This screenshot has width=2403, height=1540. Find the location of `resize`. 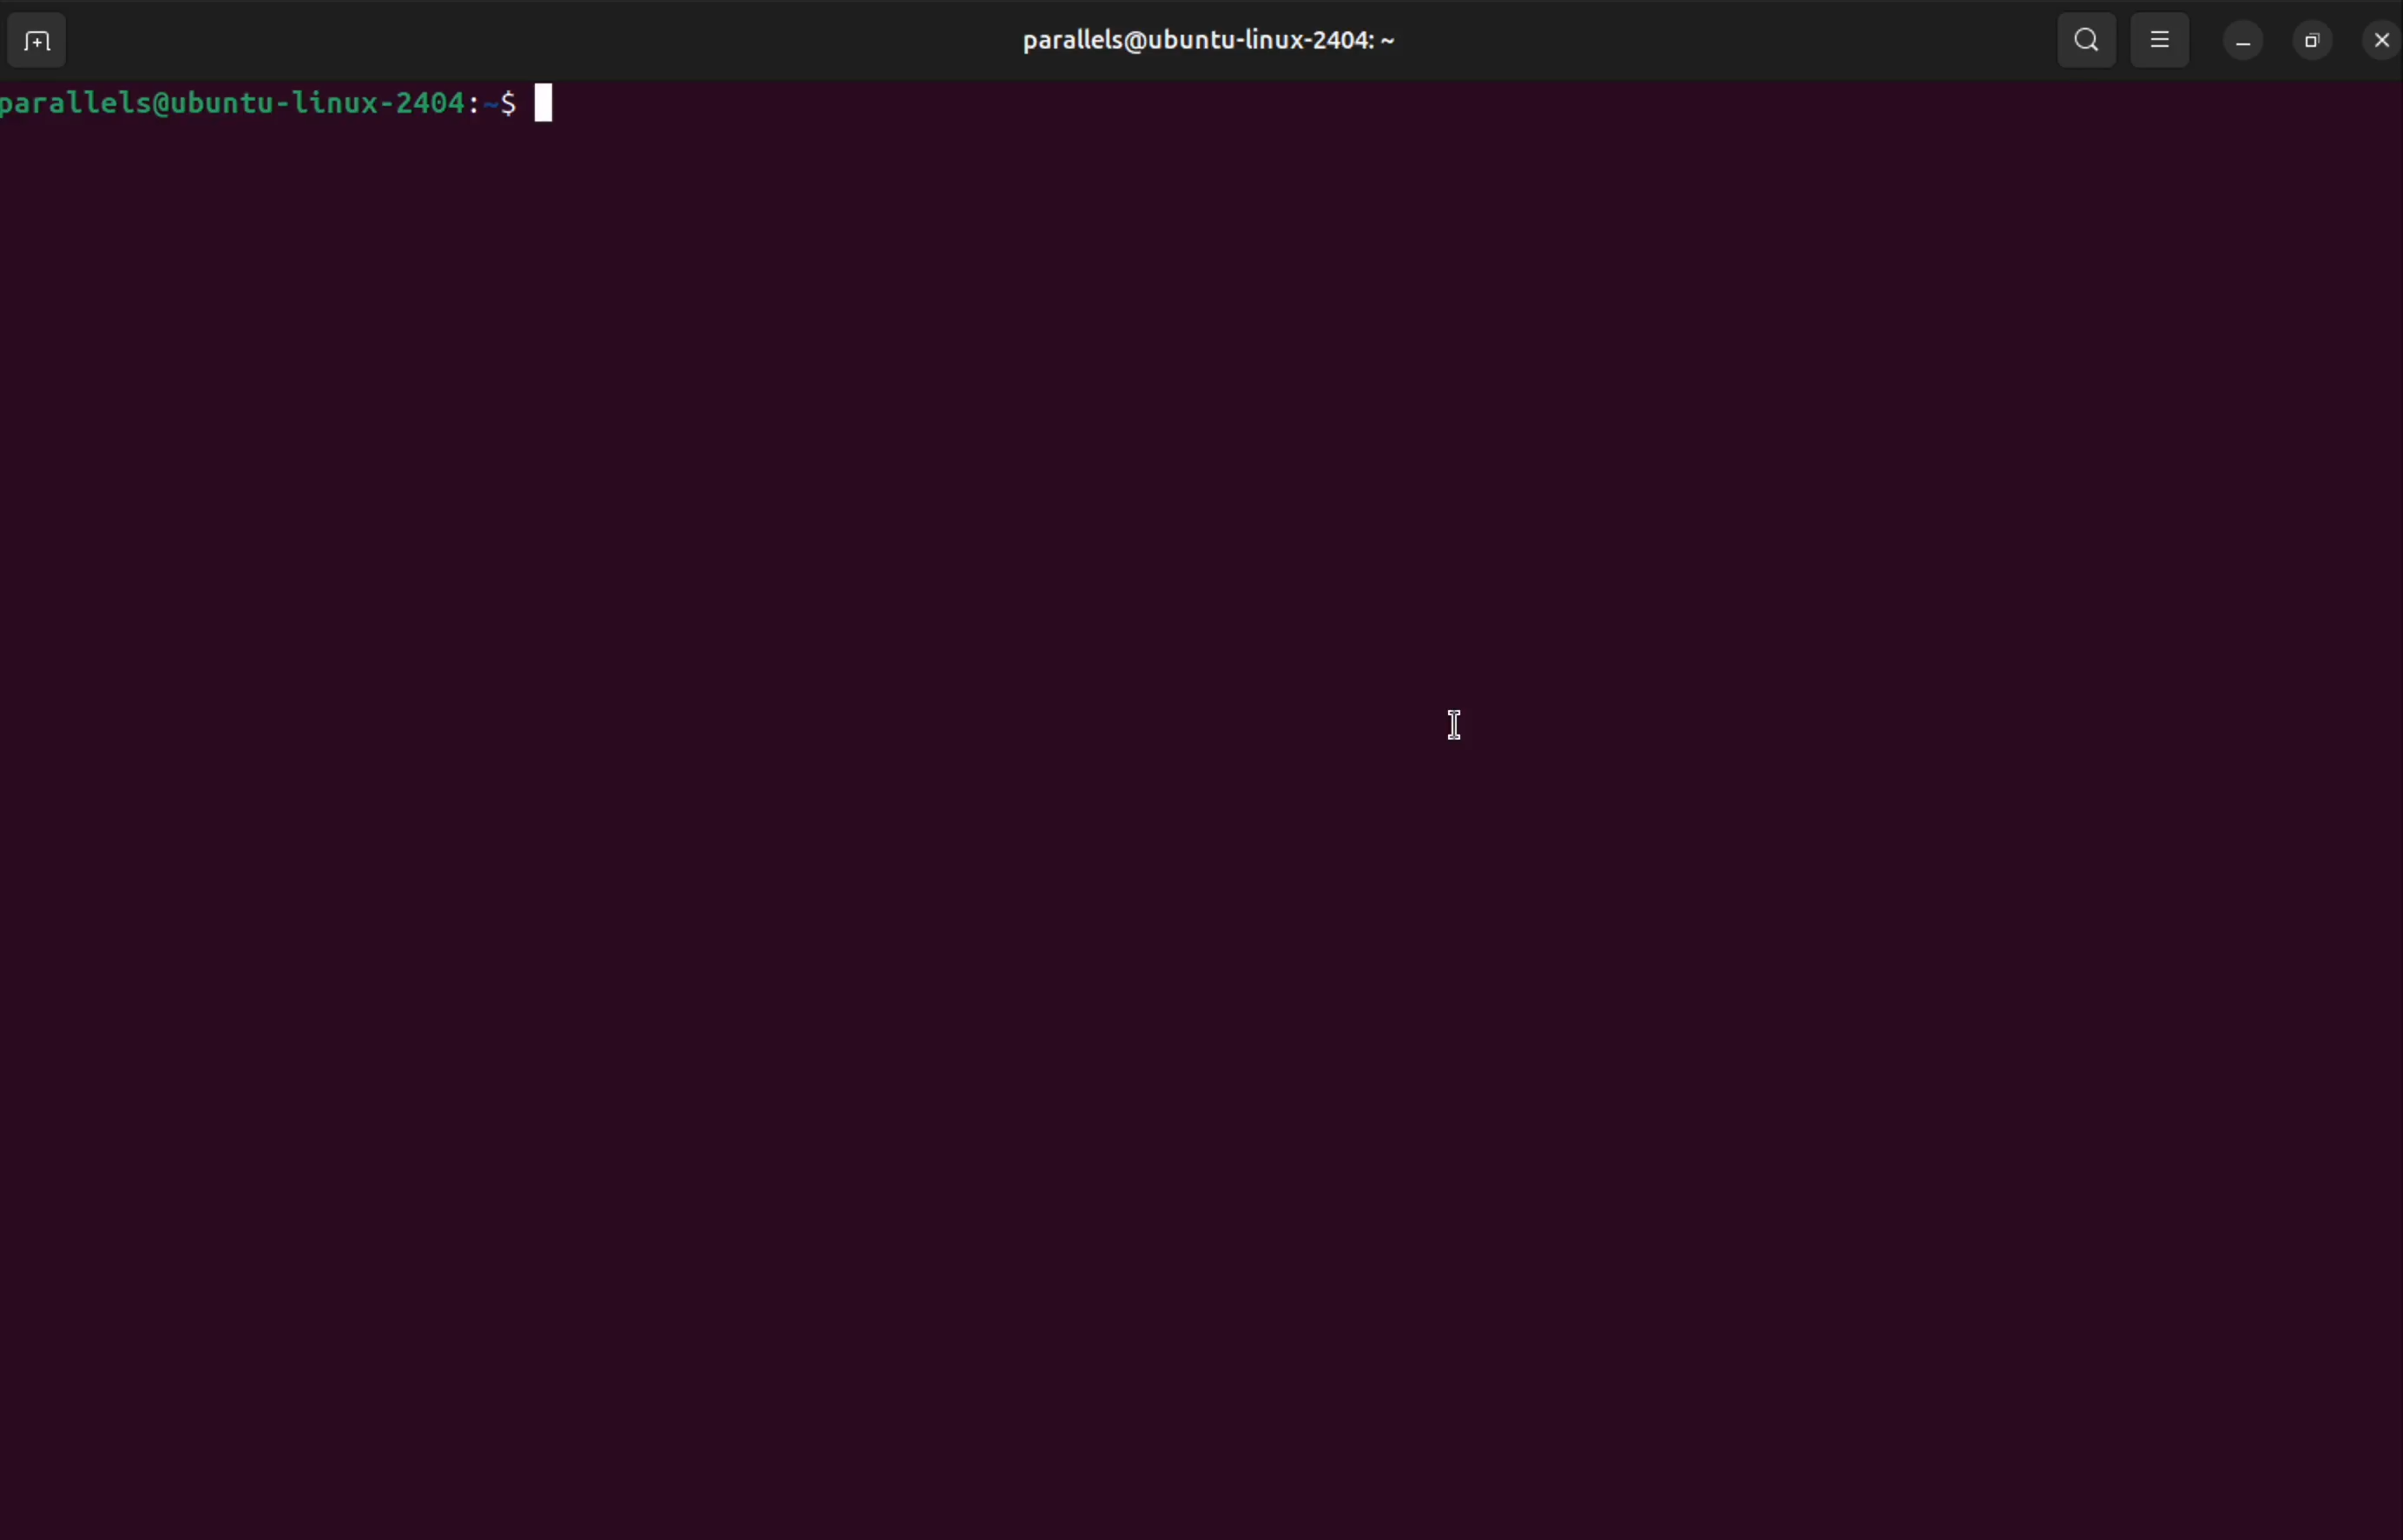

resize is located at coordinates (2312, 37).